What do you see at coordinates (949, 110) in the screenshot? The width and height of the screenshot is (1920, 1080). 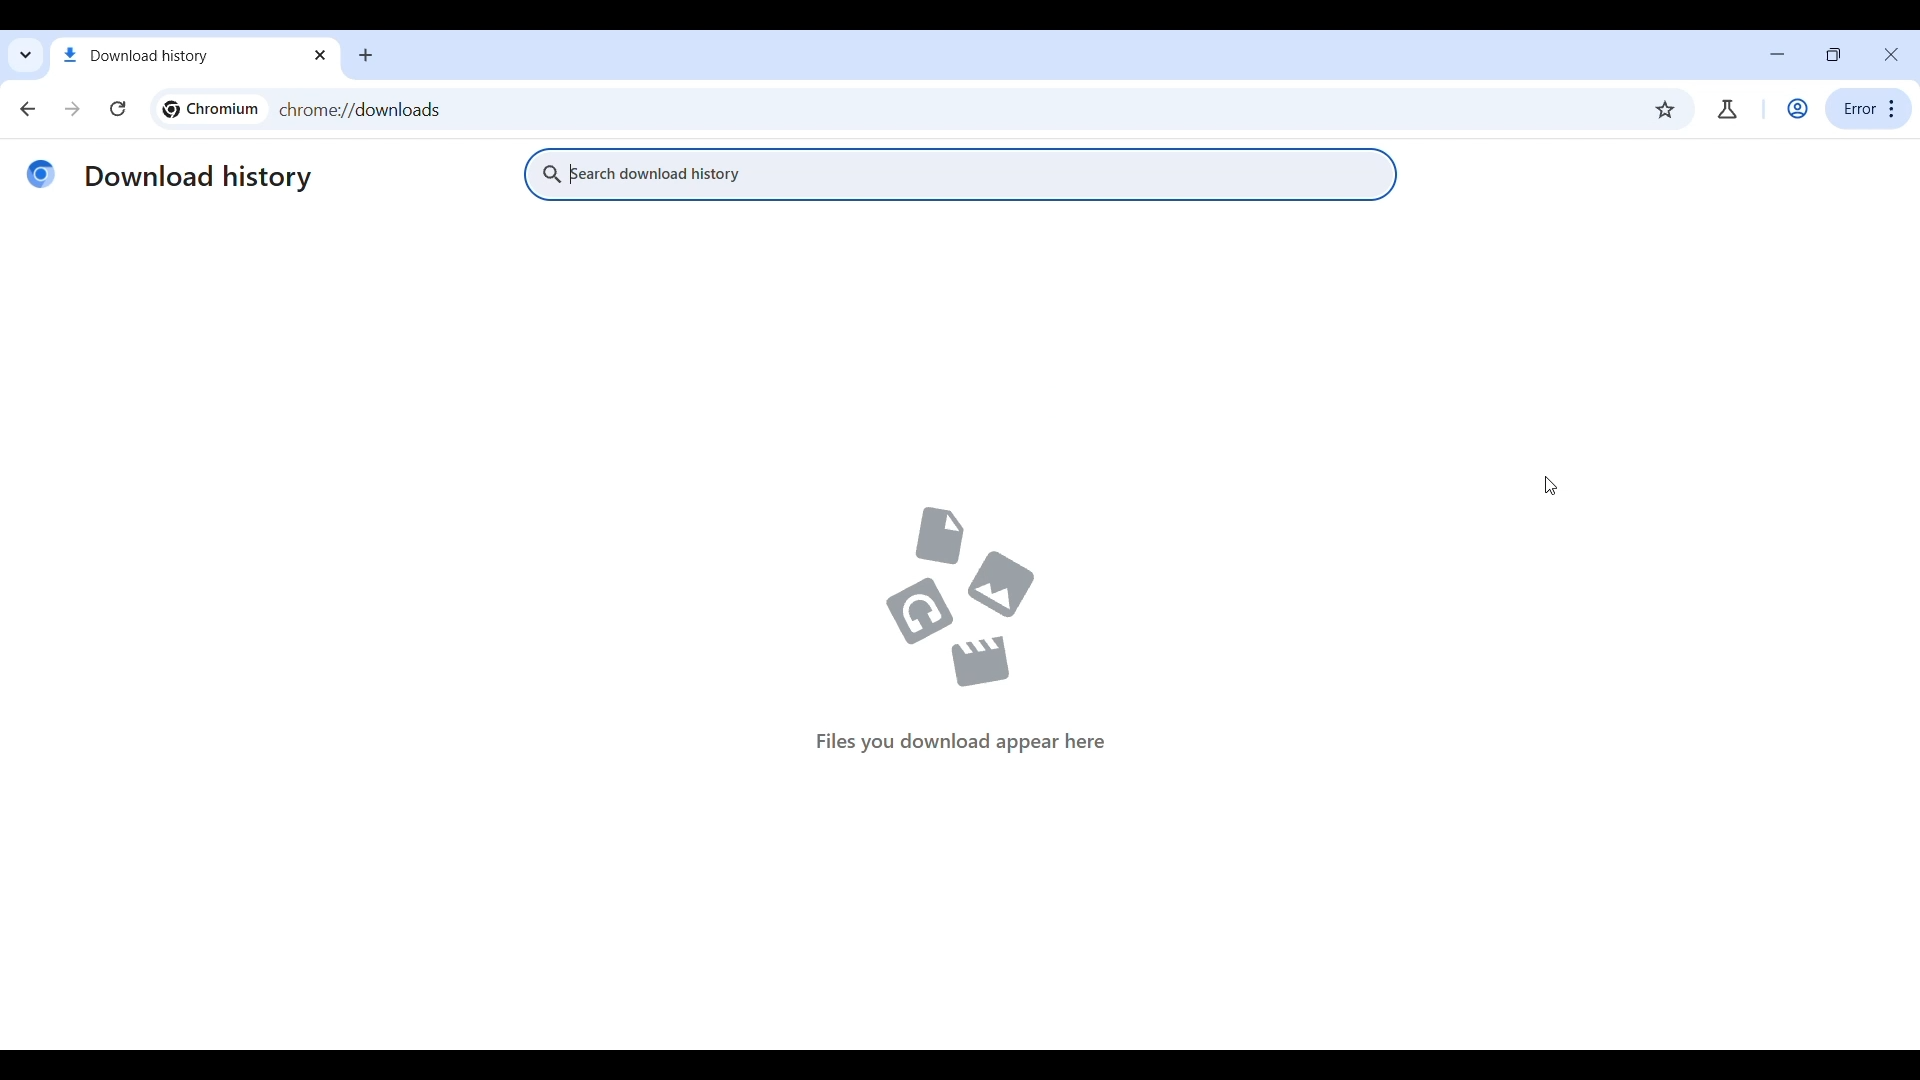 I see `chrome://downloads` at bounding box center [949, 110].